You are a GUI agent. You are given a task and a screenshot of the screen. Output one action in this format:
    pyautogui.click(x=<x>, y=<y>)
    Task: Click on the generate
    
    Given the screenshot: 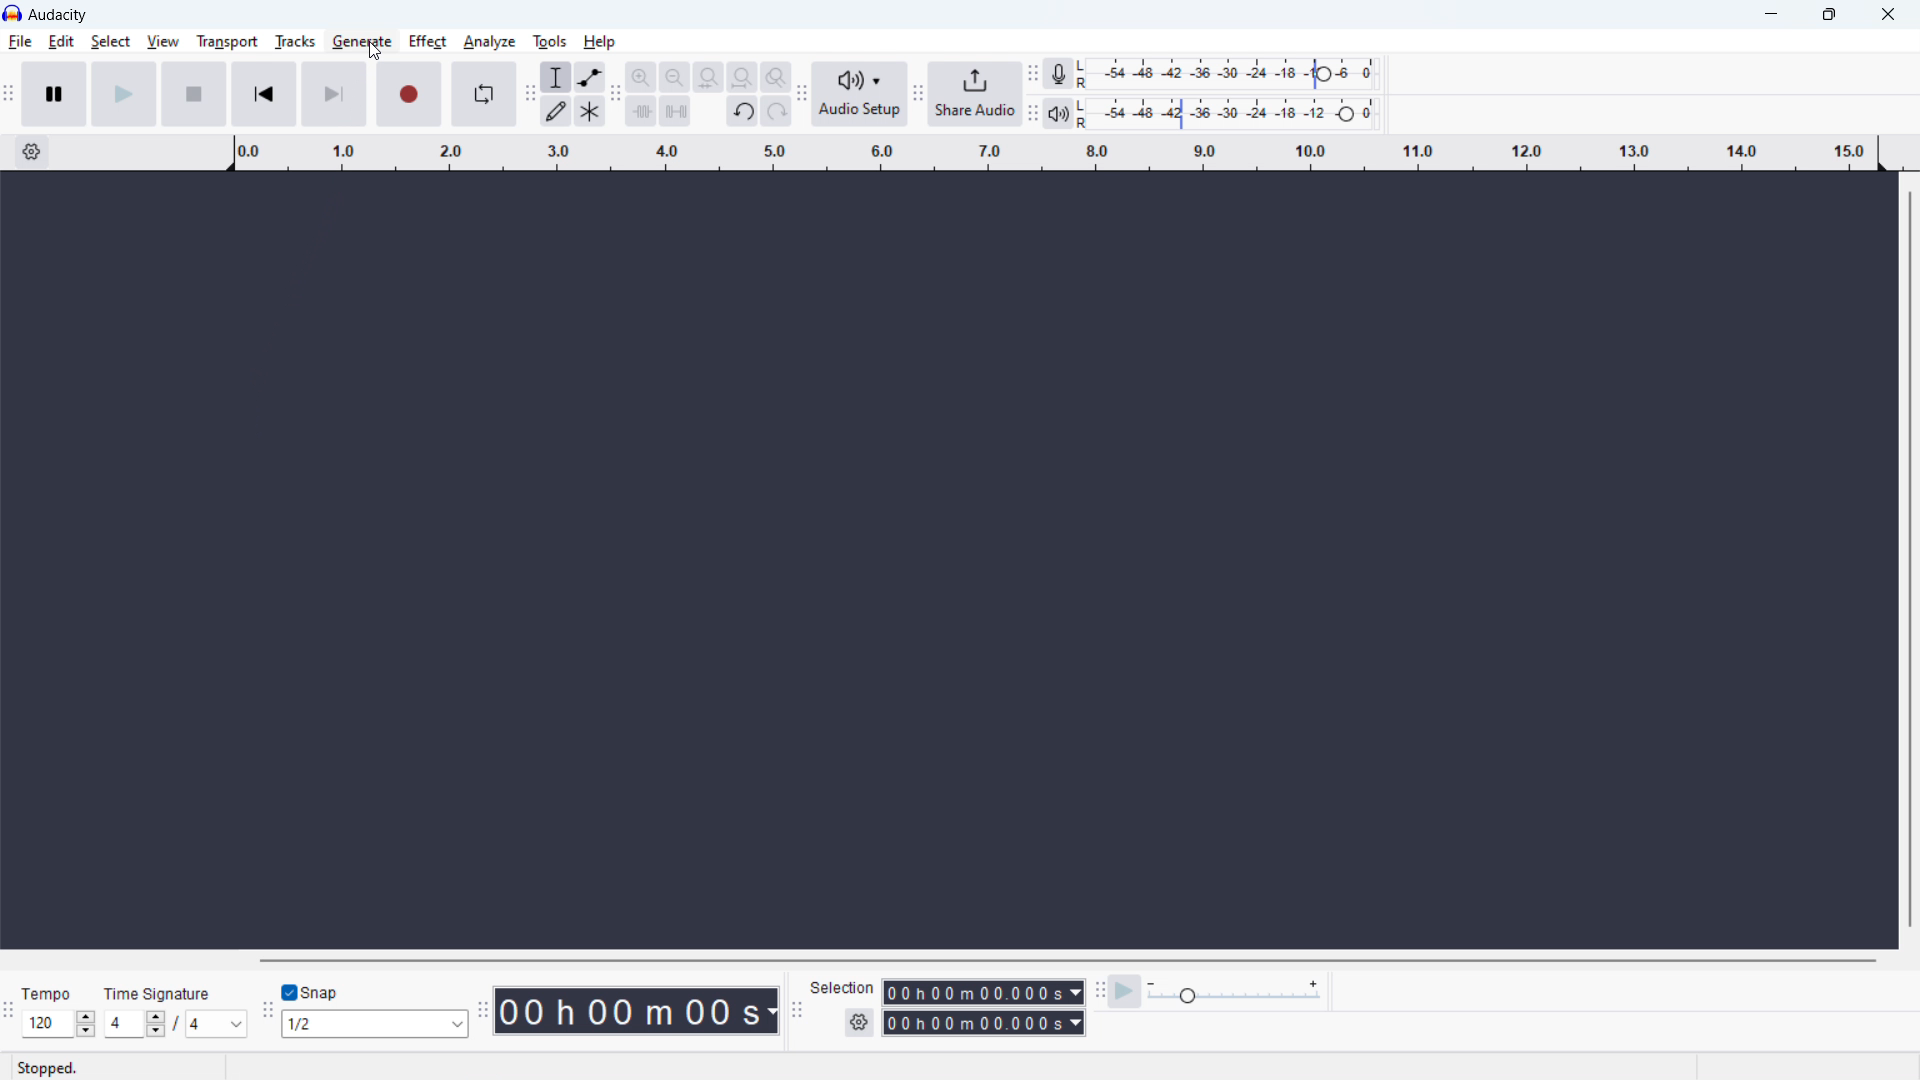 What is the action you would take?
    pyautogui.click(x=363, y=41)
    